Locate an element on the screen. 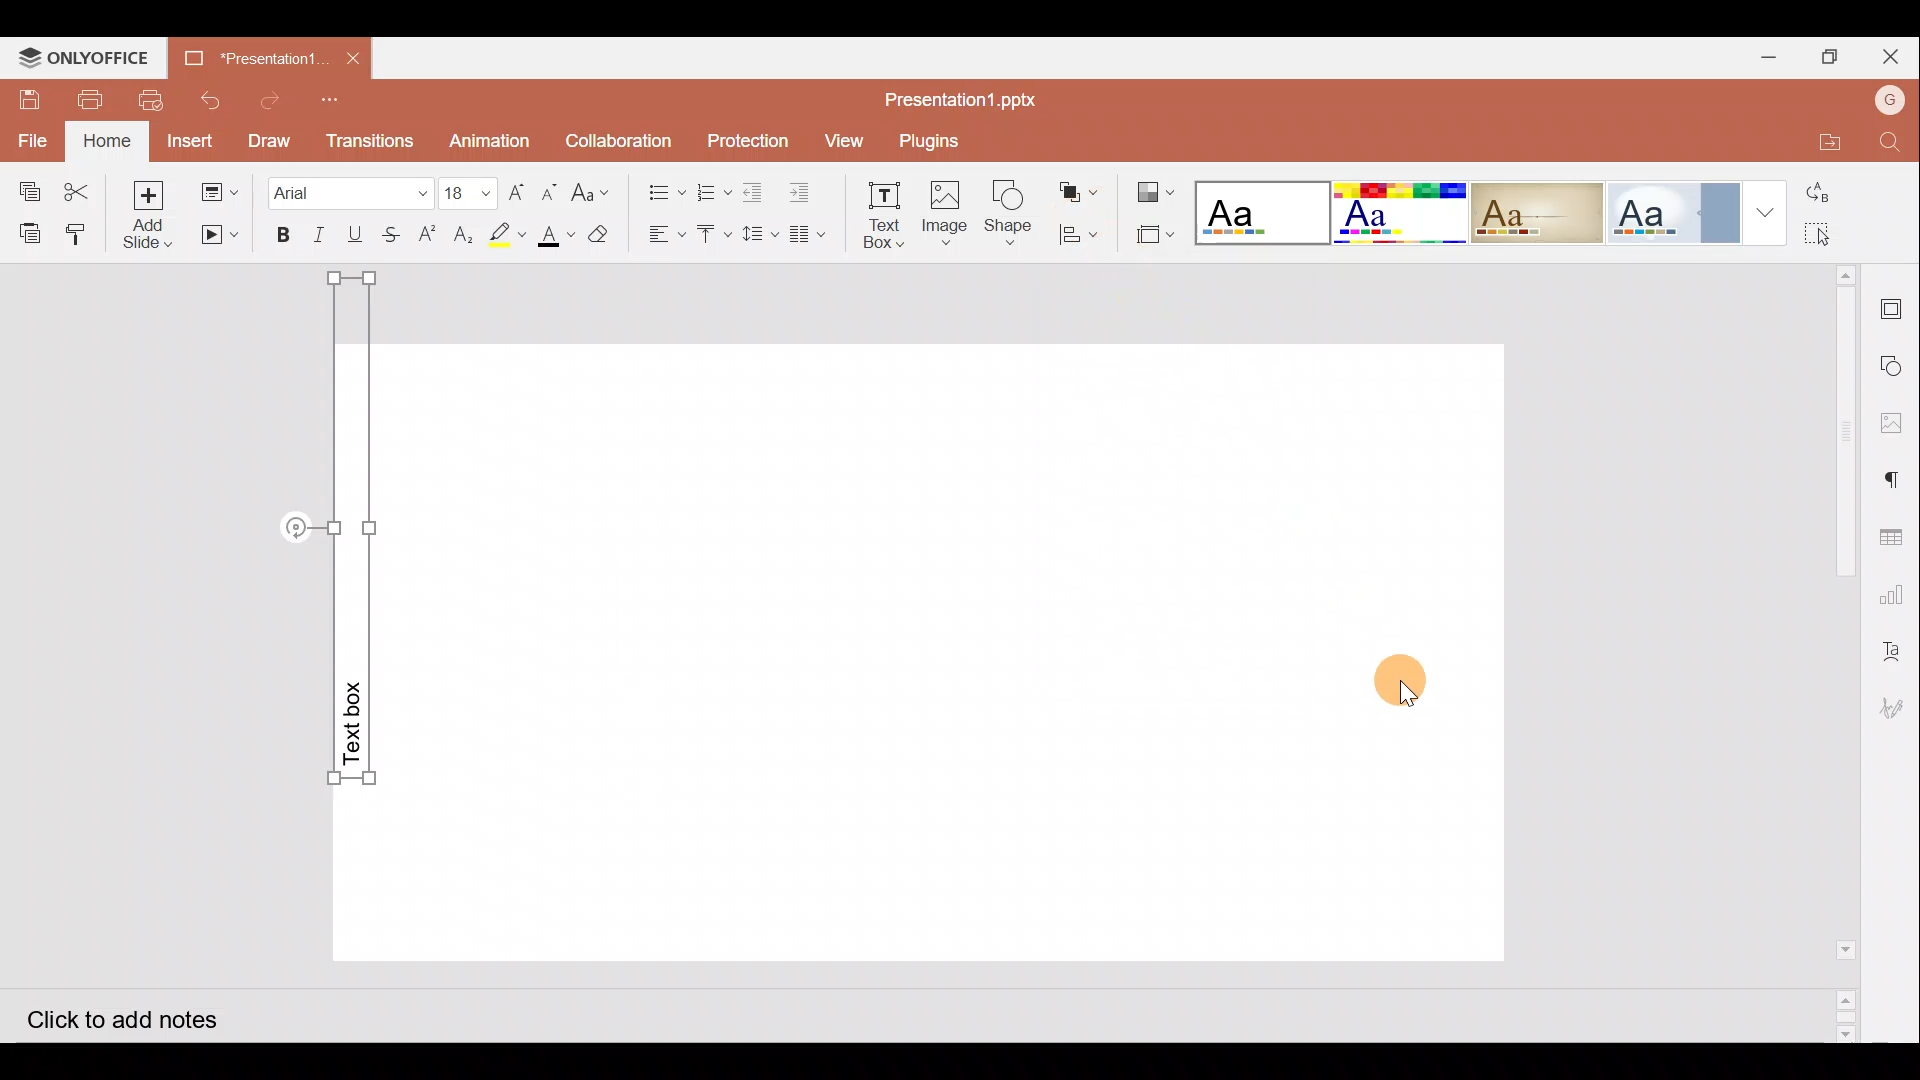 The image size is (1920, 1080). Superscript is located at coordinates (433, 236).